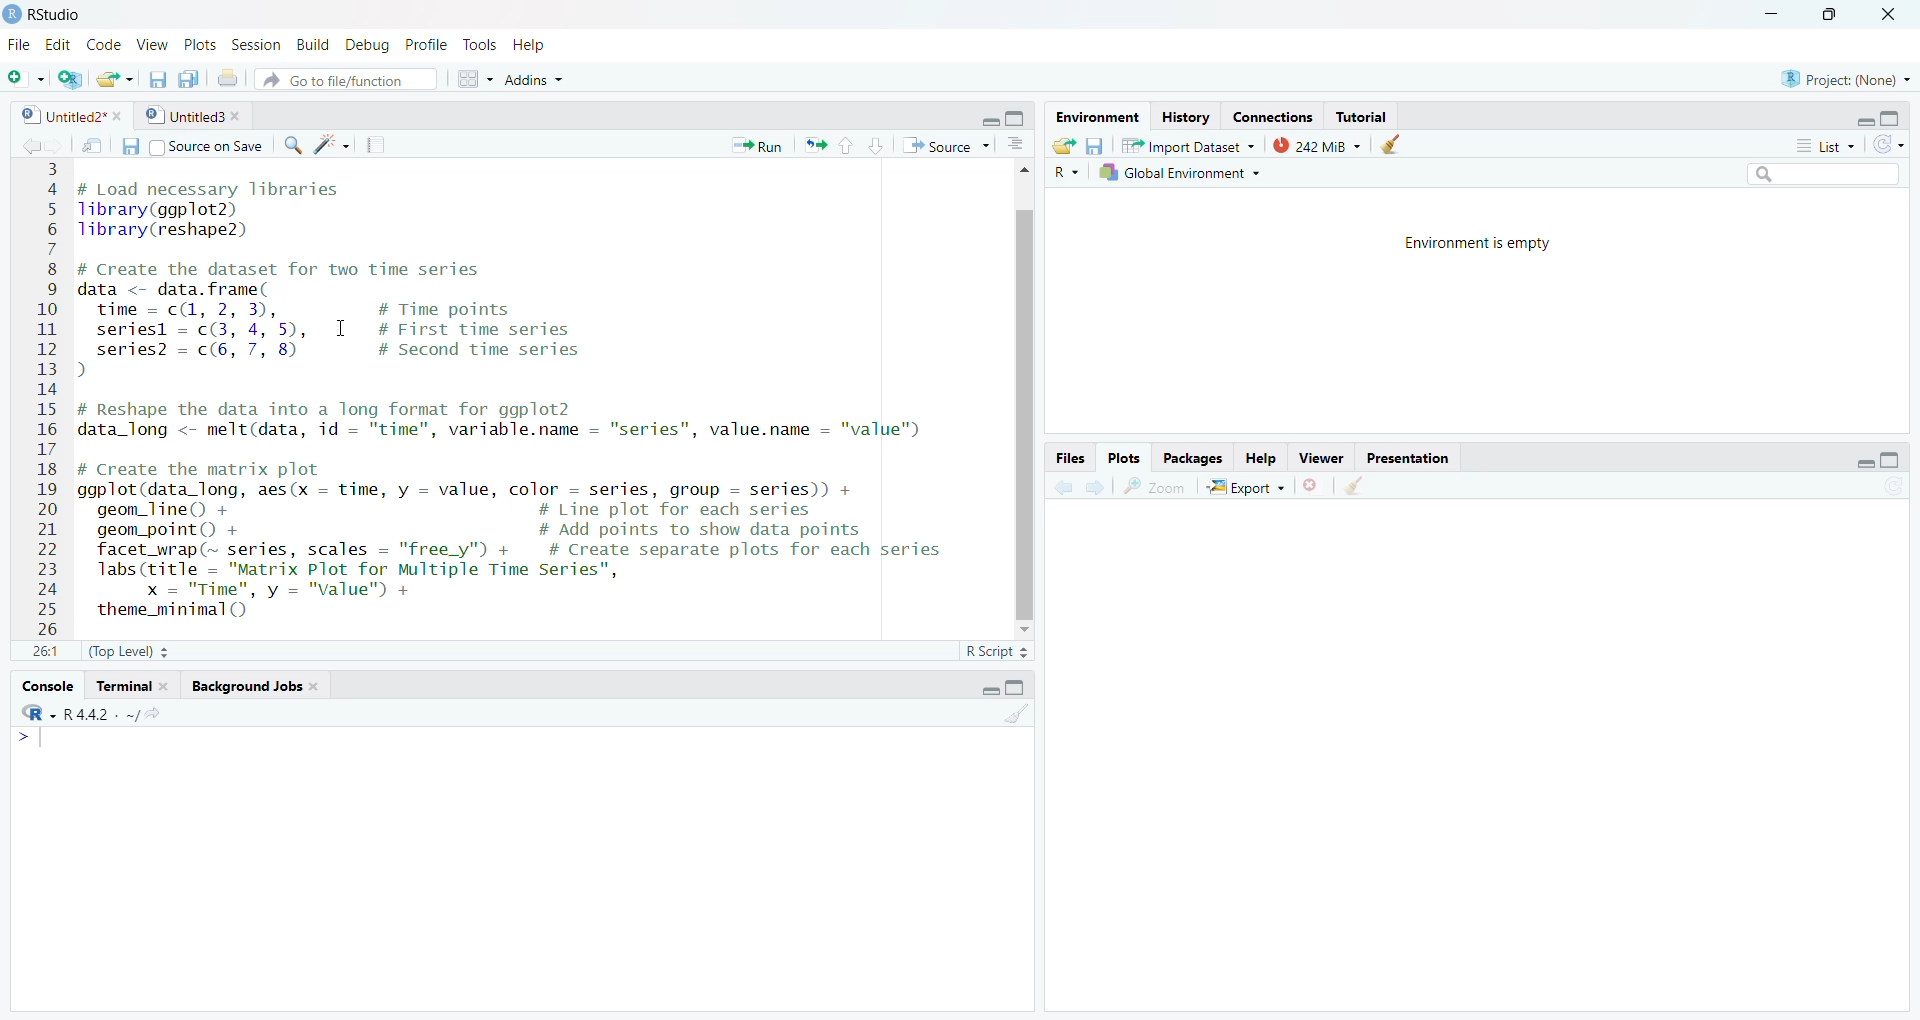 The image size is (1920, 1020). Describe the element at coordinates (129, 652) in the screenshot. I see `(Top Level) 3` at that location.